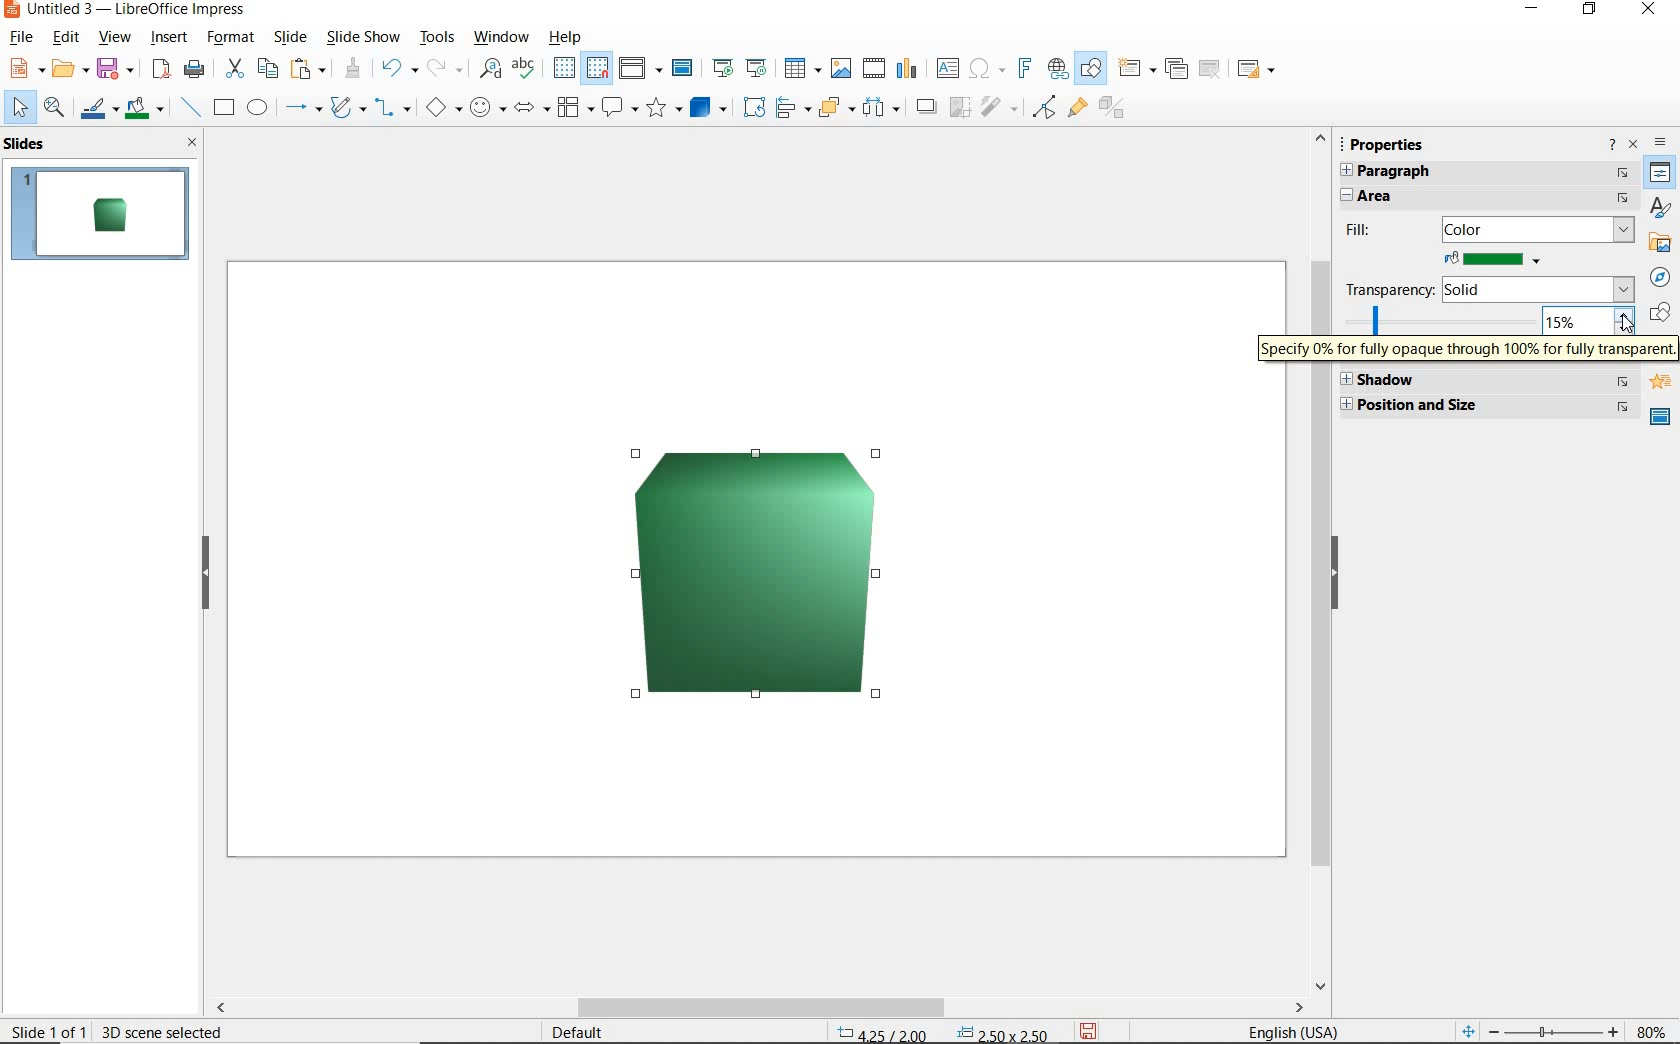  I want to click on PARAGRAPH, so click(1483, 173).